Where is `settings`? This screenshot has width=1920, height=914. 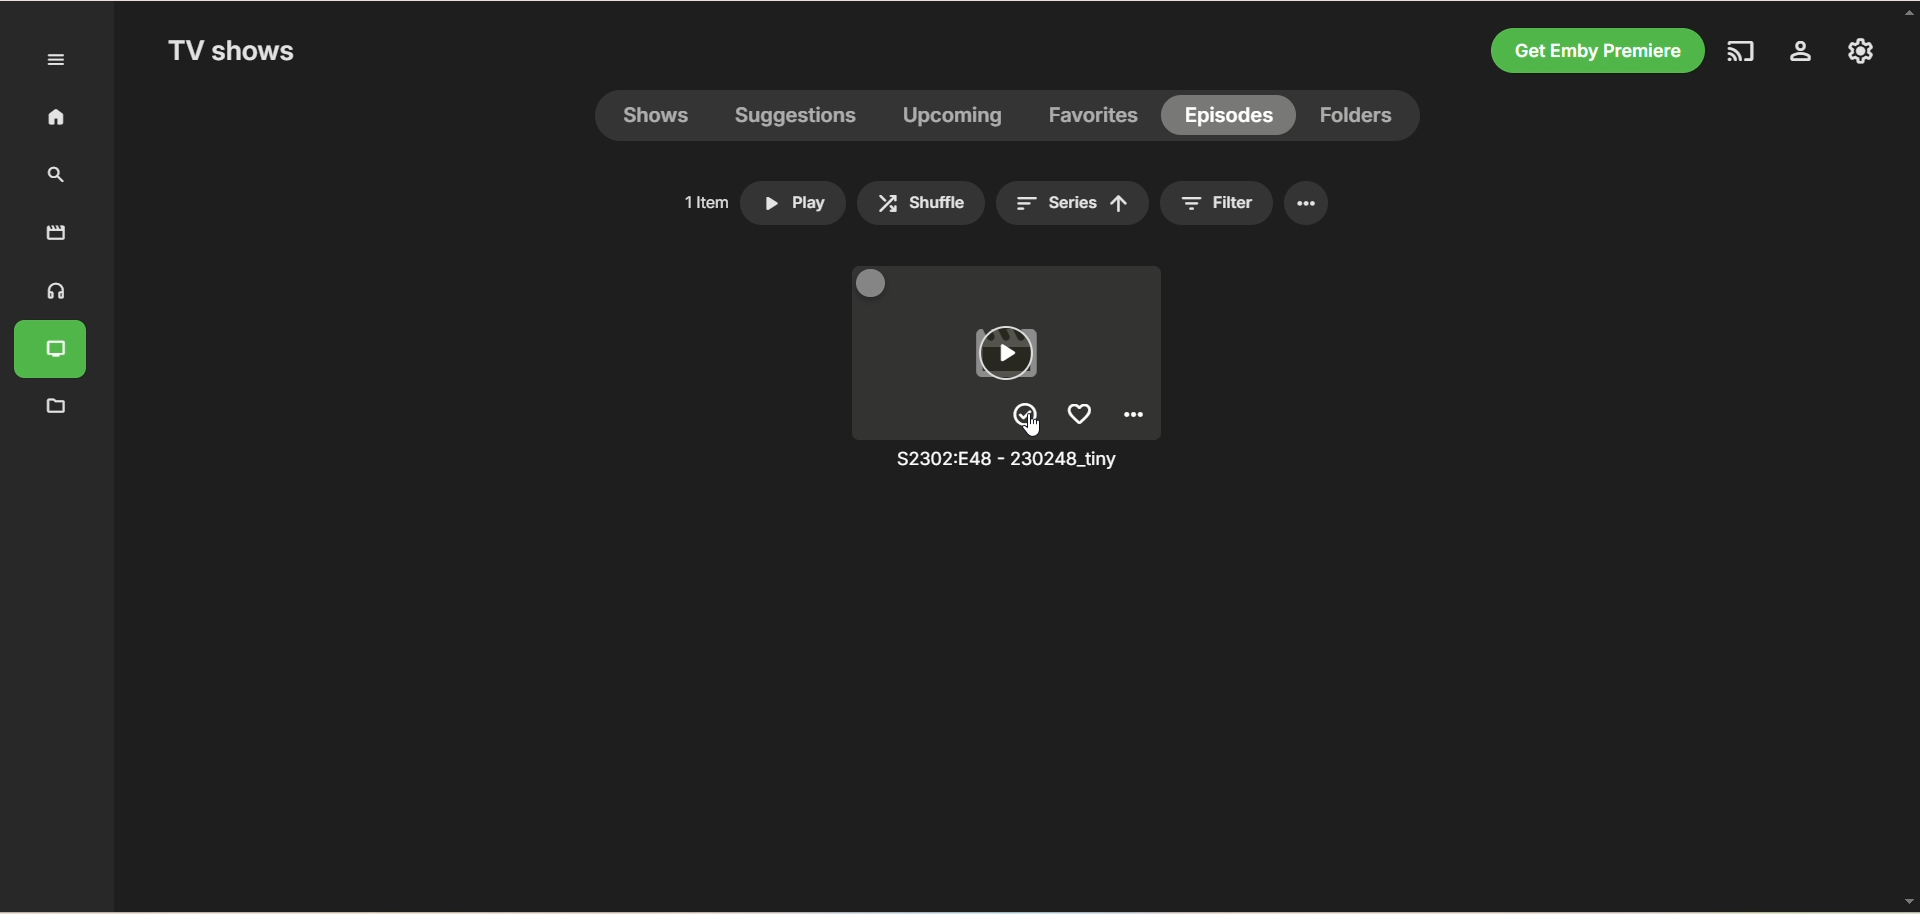
settings is located at coordinates (1189, 205).